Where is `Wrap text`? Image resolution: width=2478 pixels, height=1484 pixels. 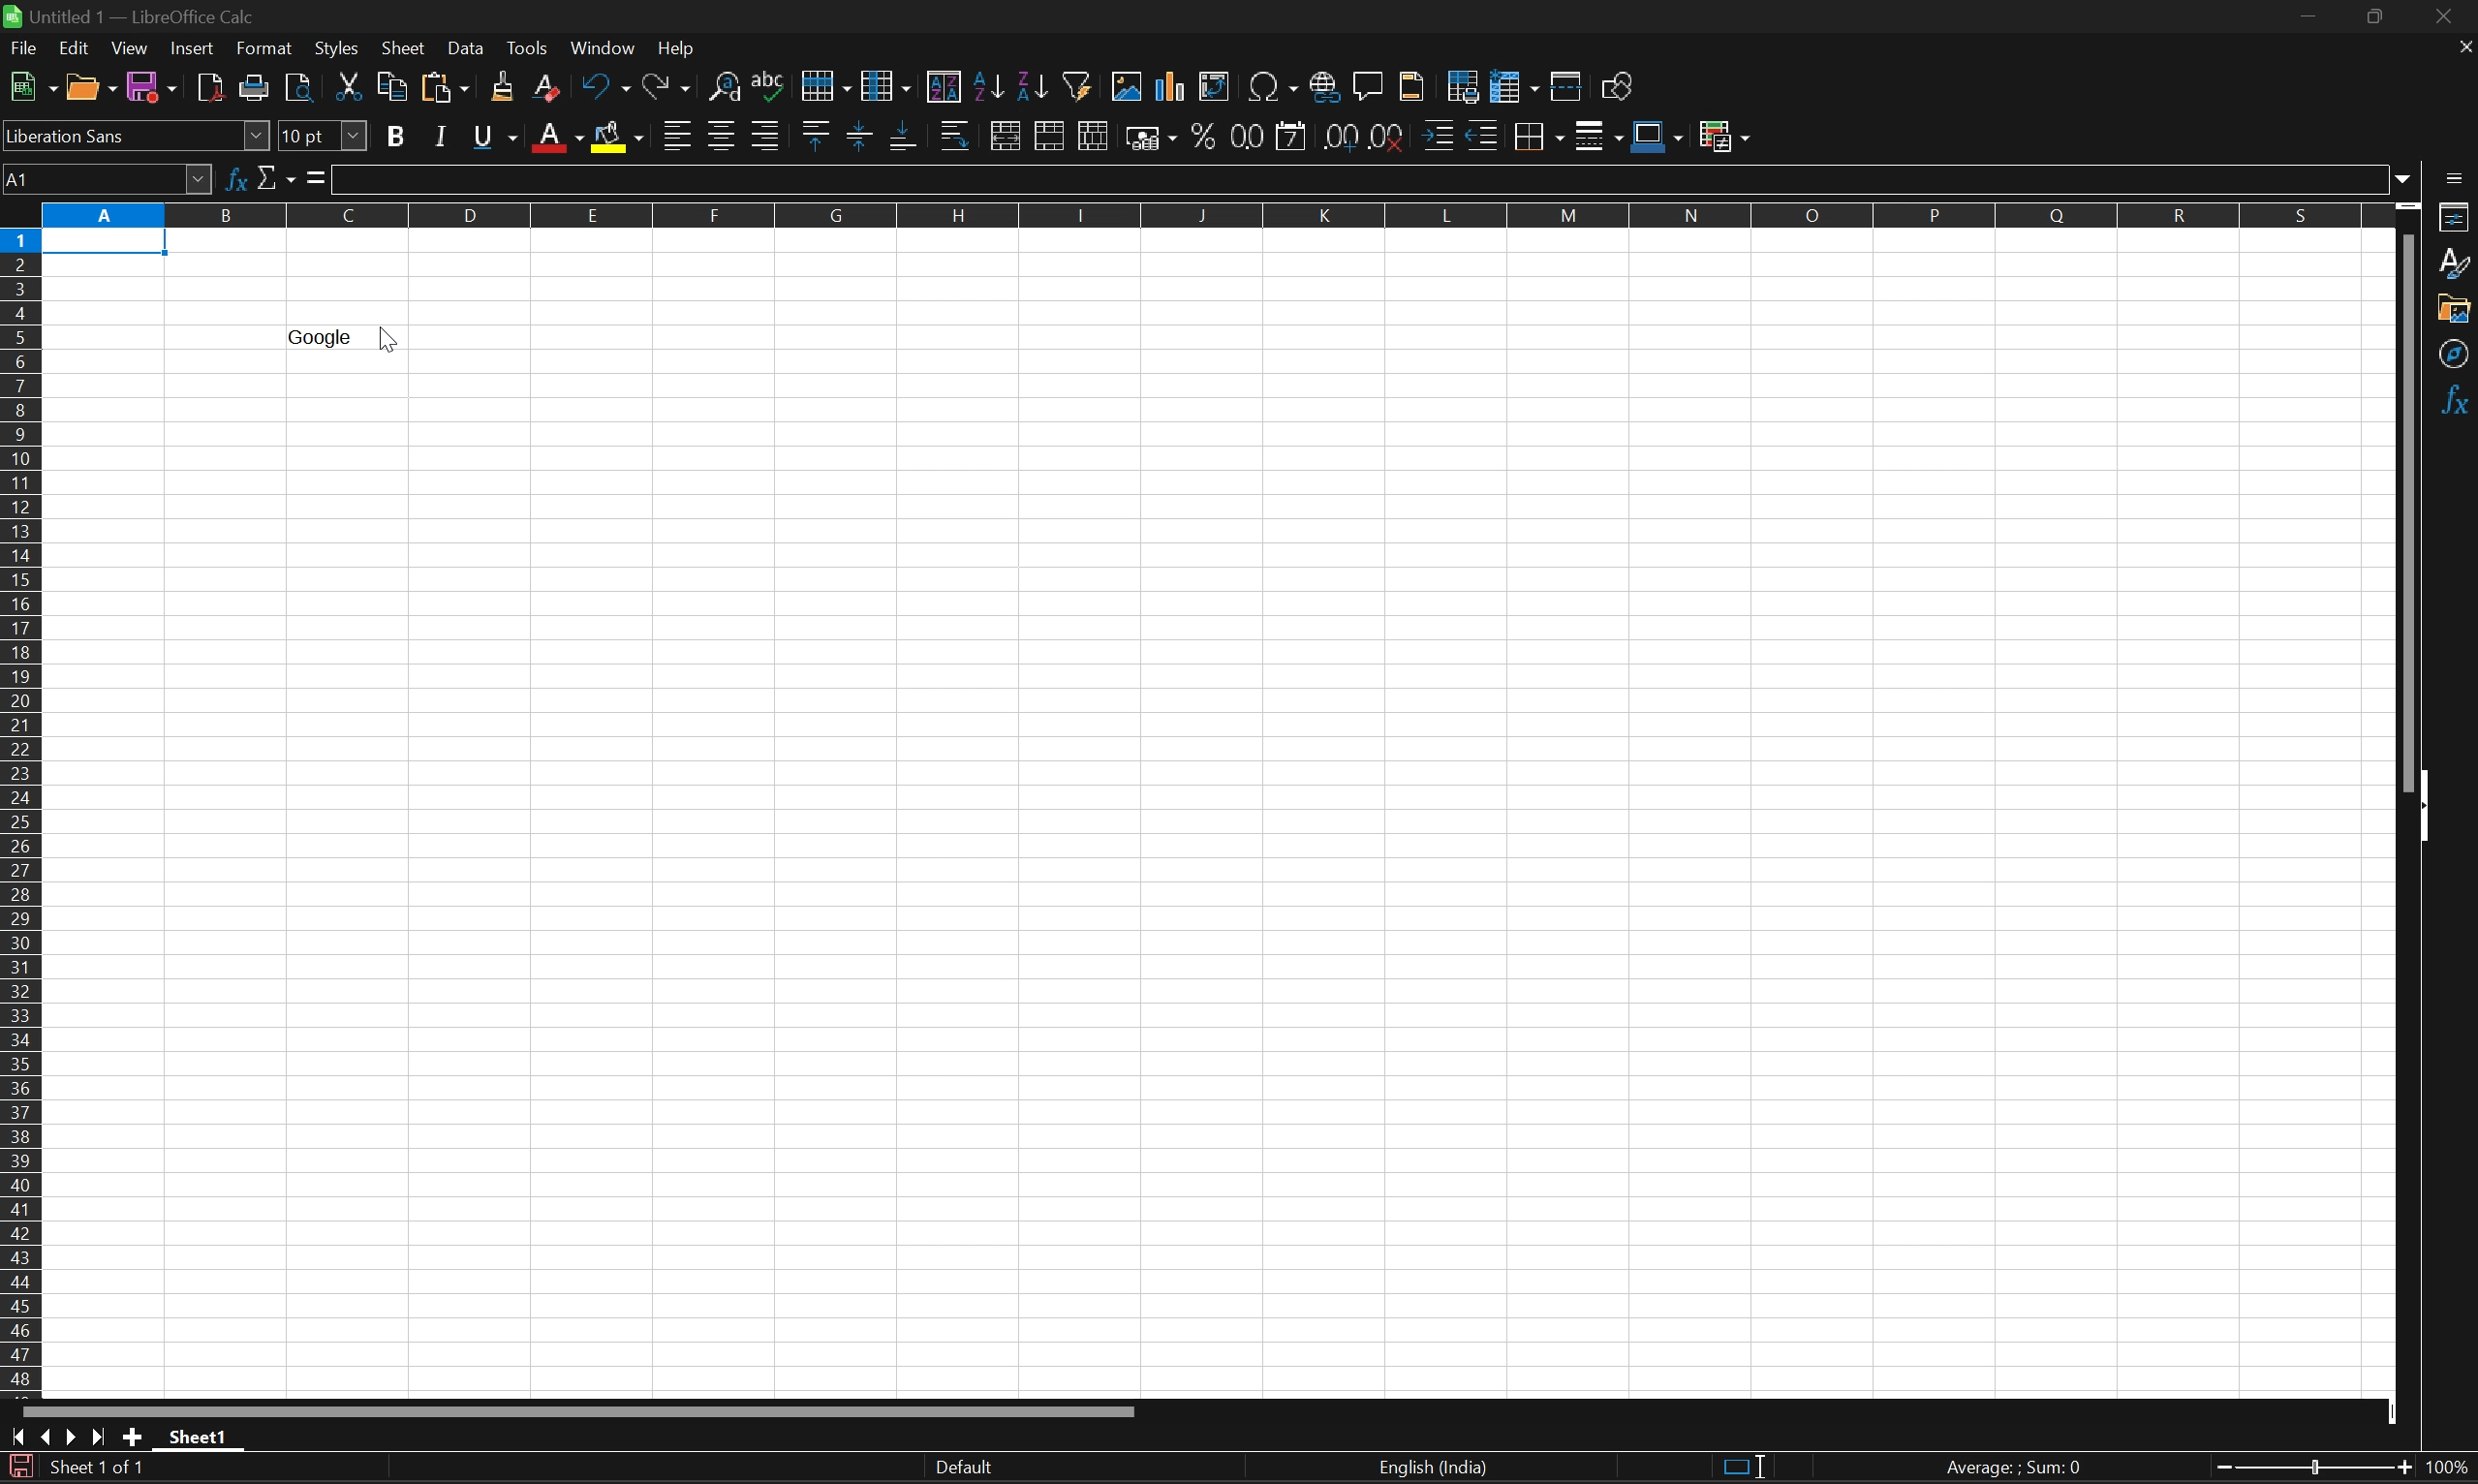
Wrap text is located at coordinates (958, 136).